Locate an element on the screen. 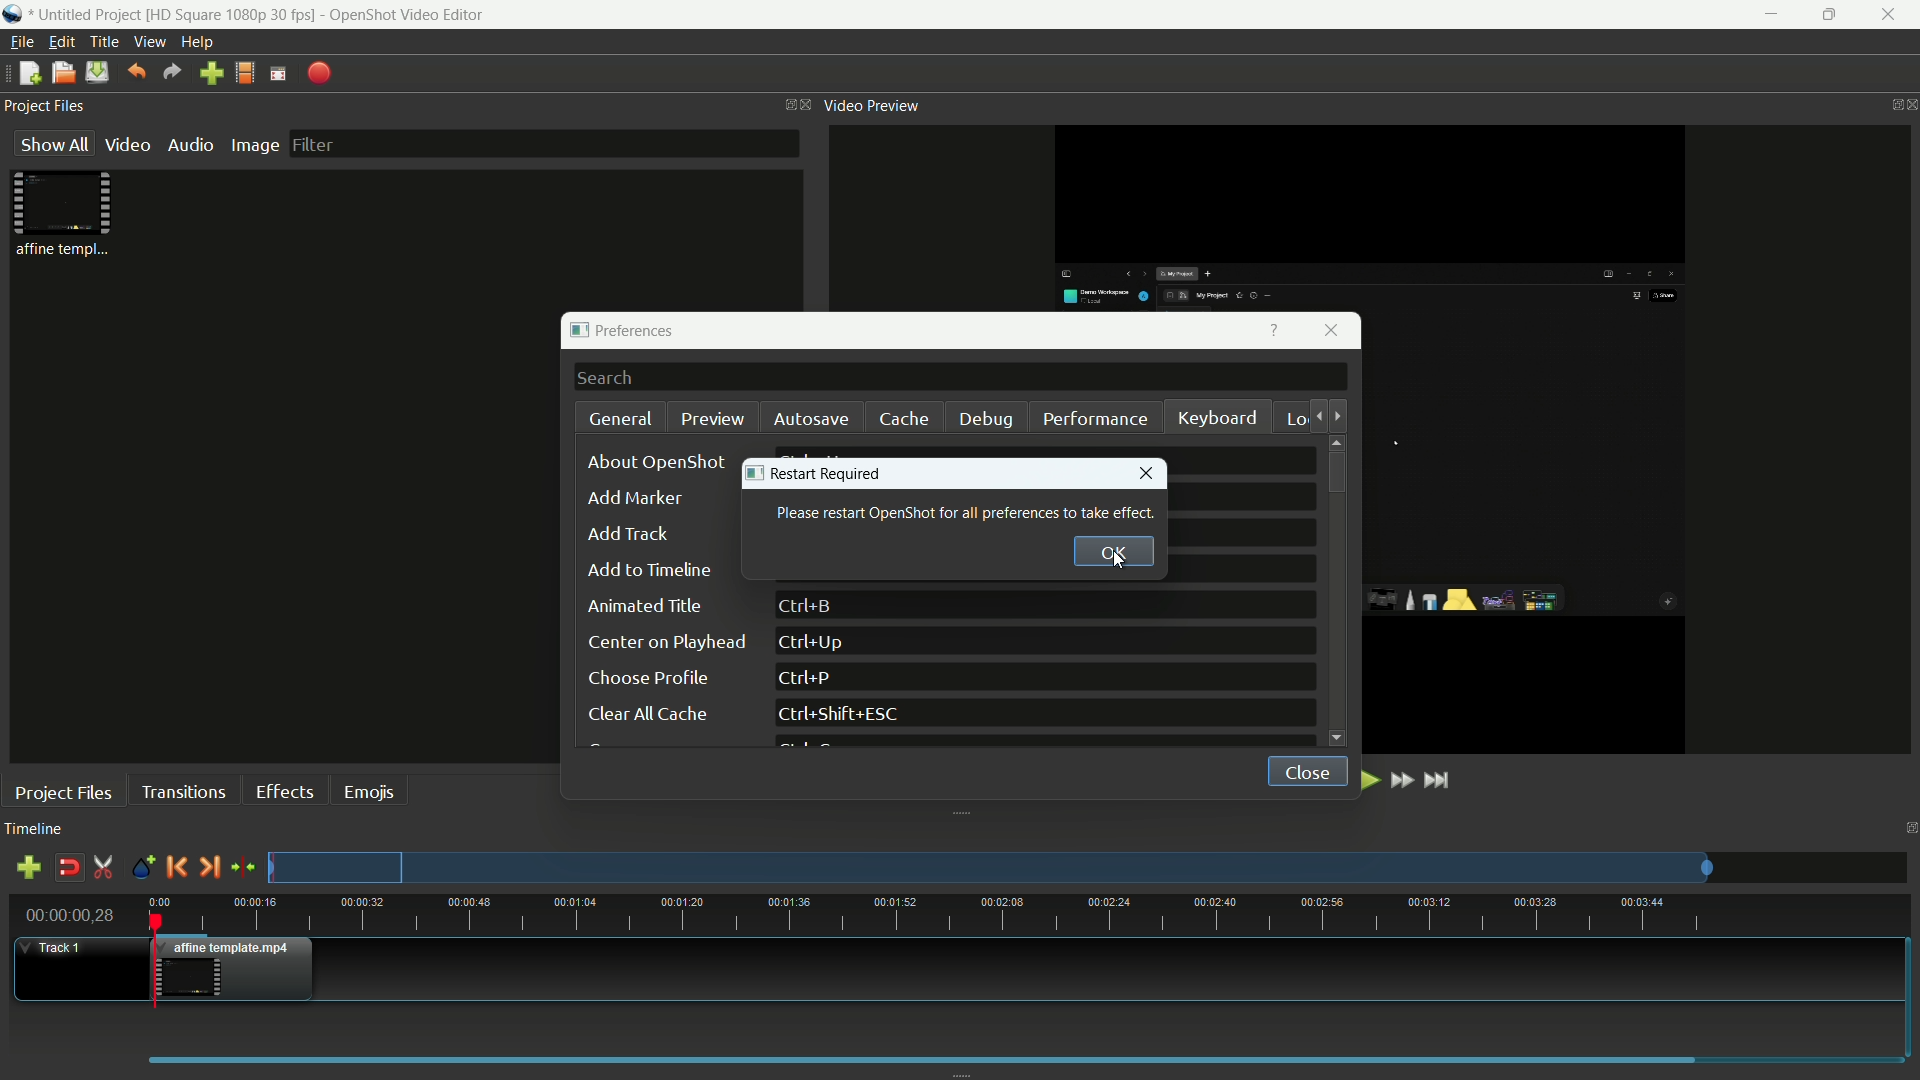  dd track is located at coordinates (626, 534).